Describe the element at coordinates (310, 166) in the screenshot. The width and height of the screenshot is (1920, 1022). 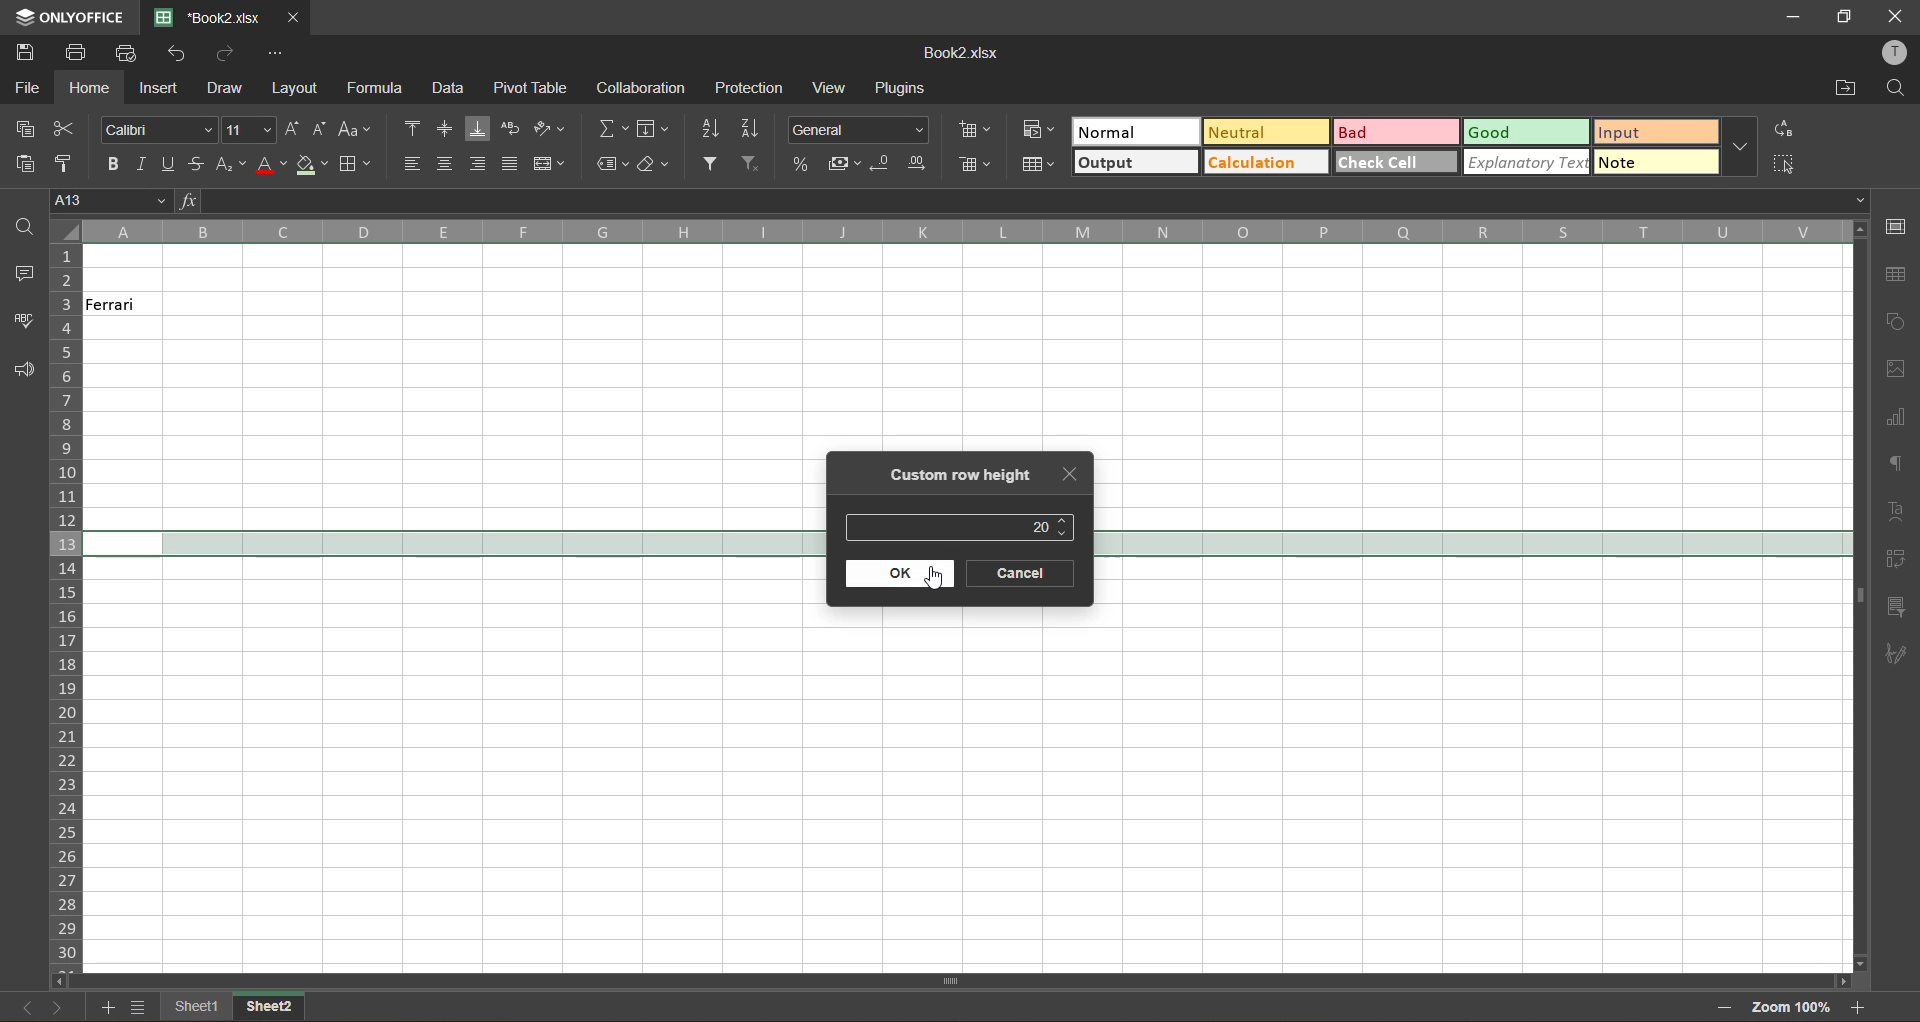
I see `fill color` at that location.